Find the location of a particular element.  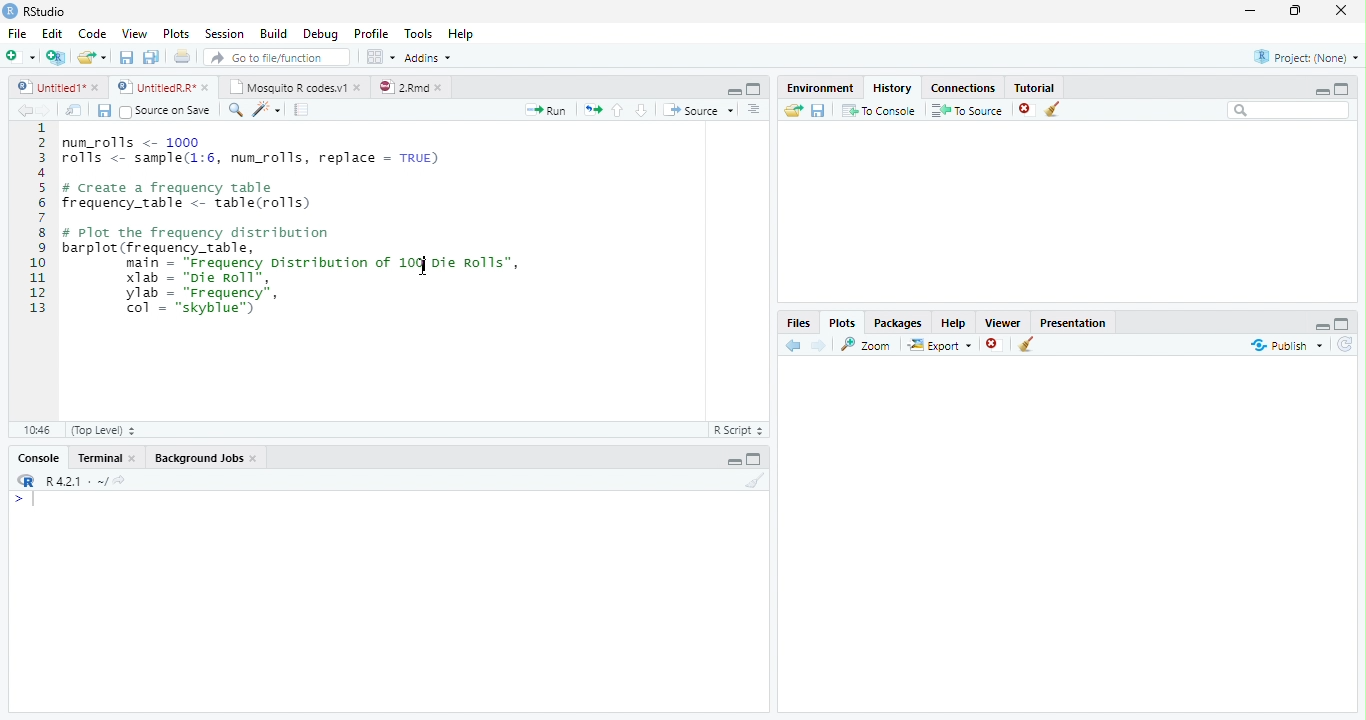

Workspace panes is located at coordinates (379, 57).